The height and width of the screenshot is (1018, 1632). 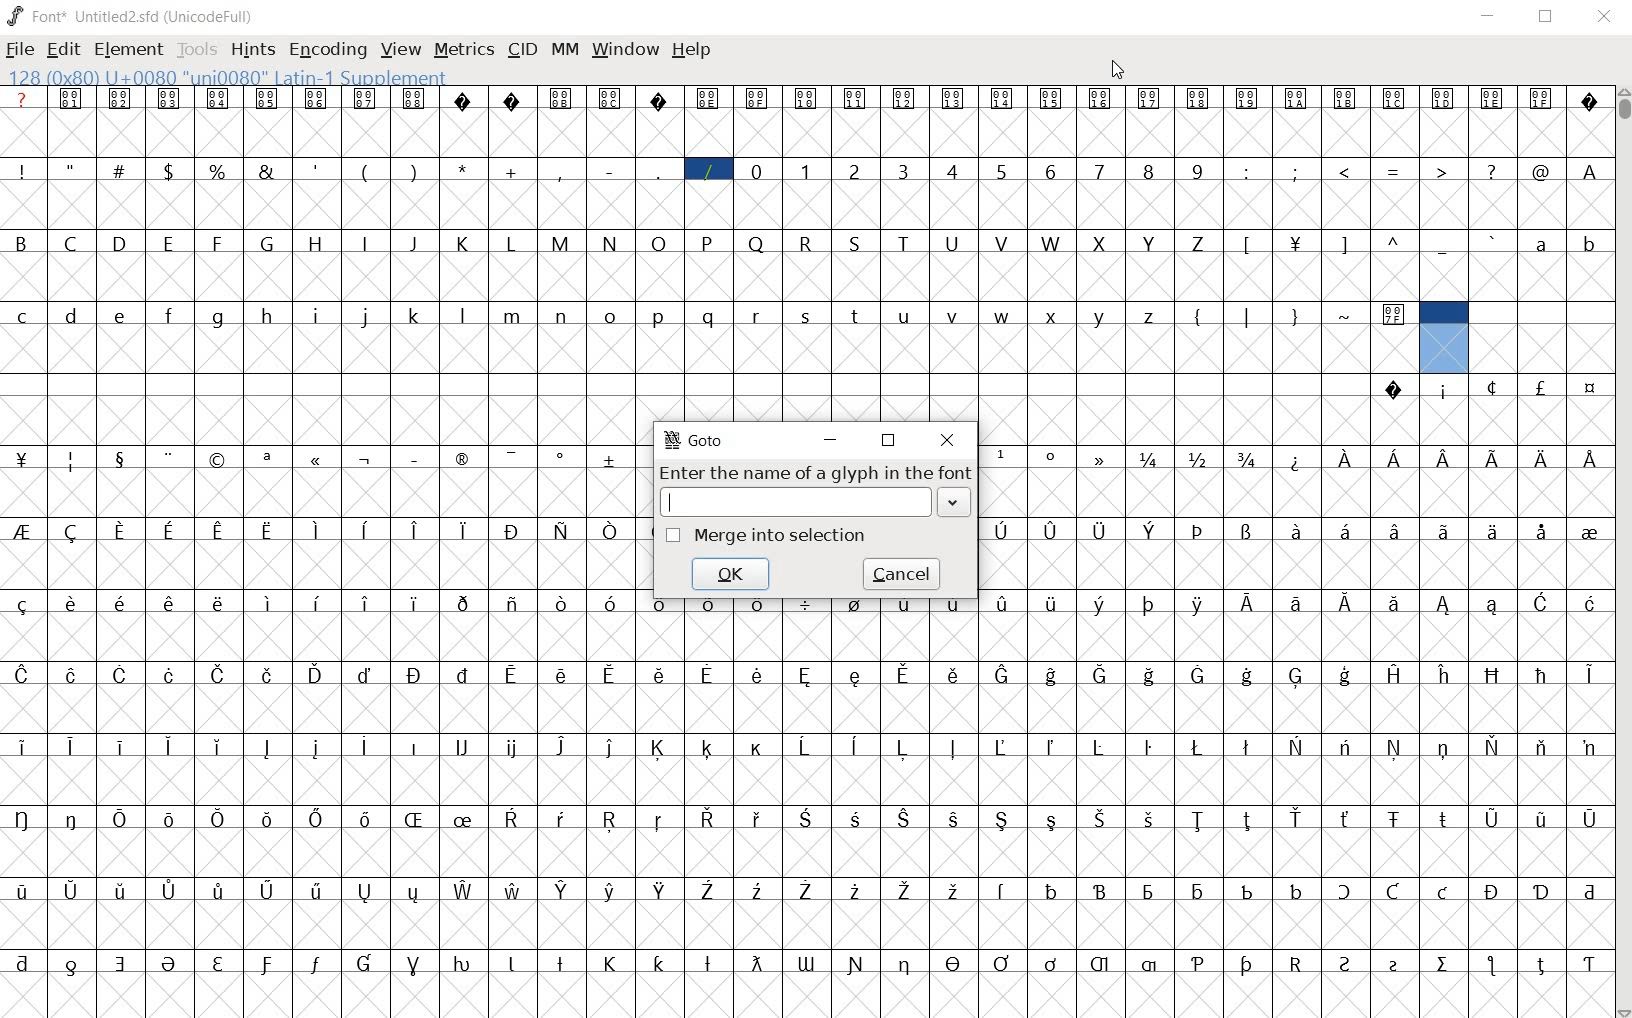 I want to click on Symbol, so click(x=270, y=888).